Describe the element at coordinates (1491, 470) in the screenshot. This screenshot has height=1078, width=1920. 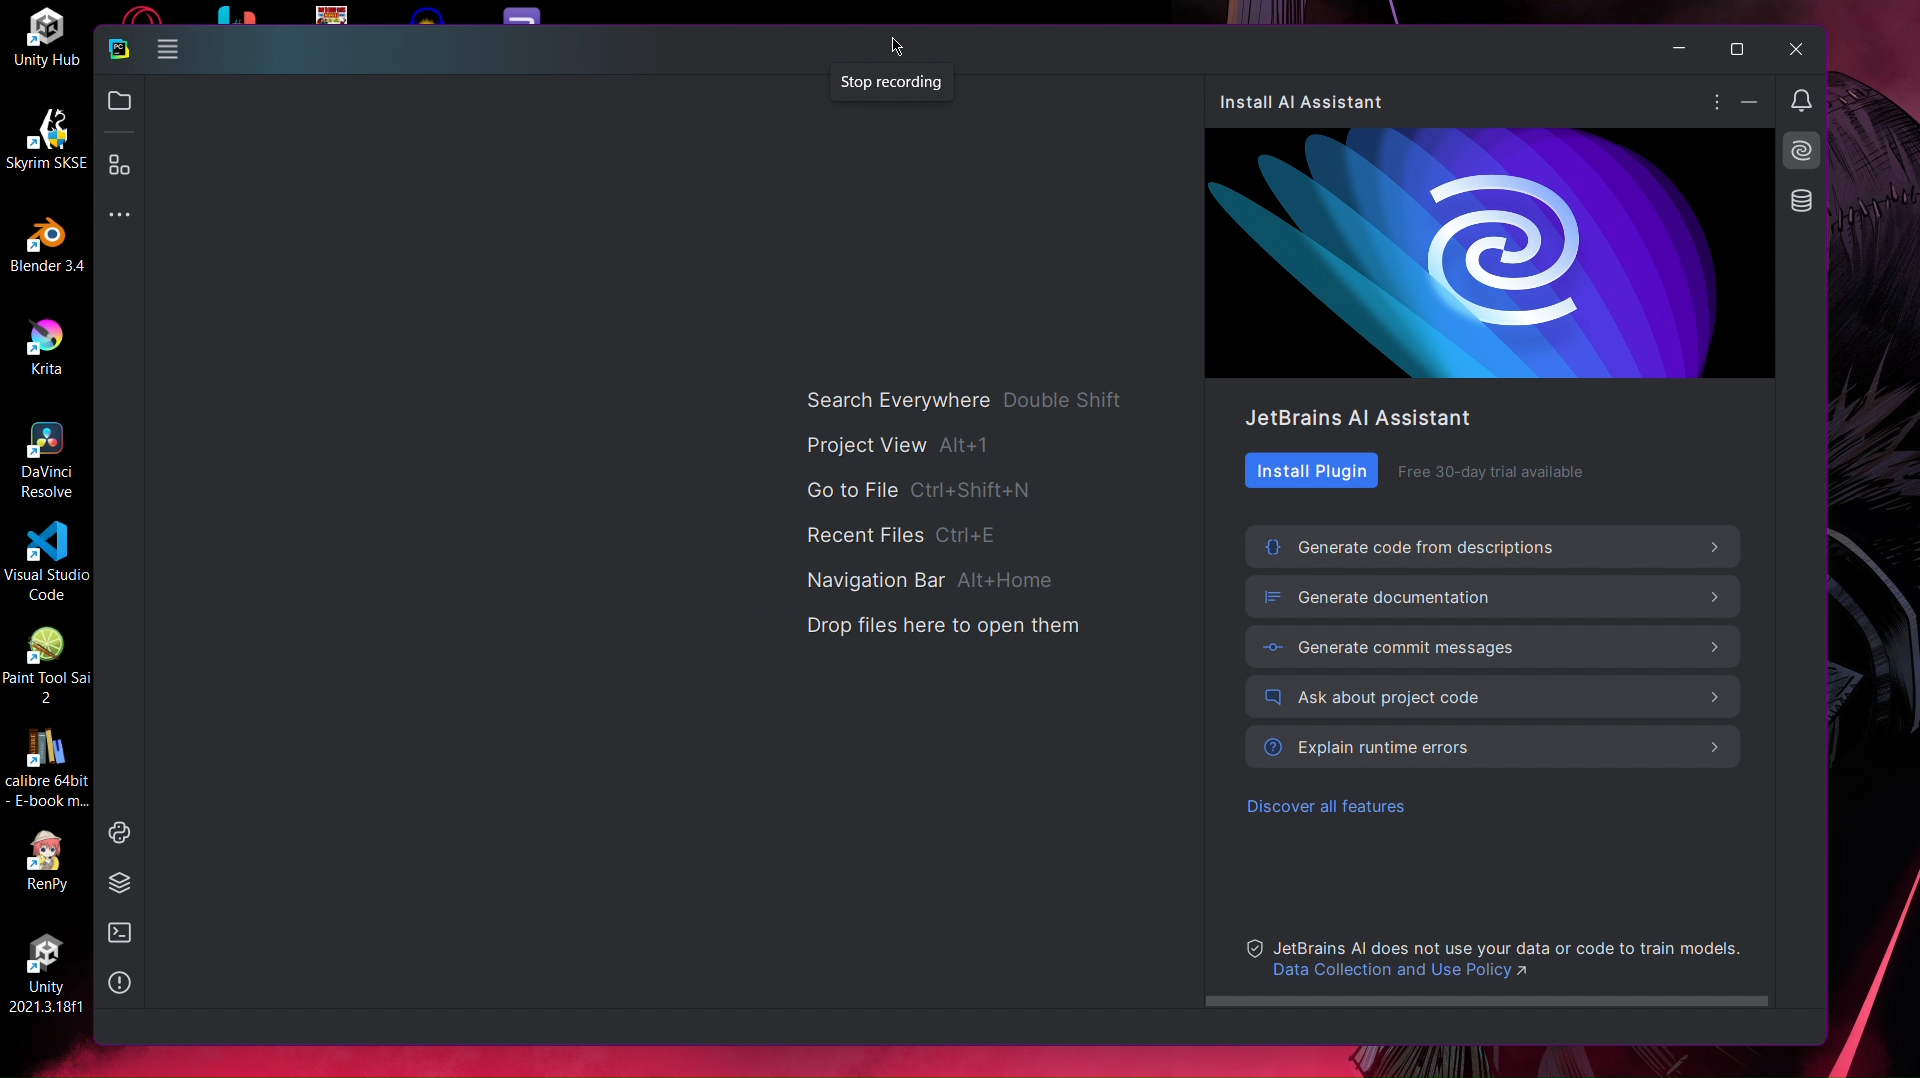
I see `Free 30 day trial available` at that location.